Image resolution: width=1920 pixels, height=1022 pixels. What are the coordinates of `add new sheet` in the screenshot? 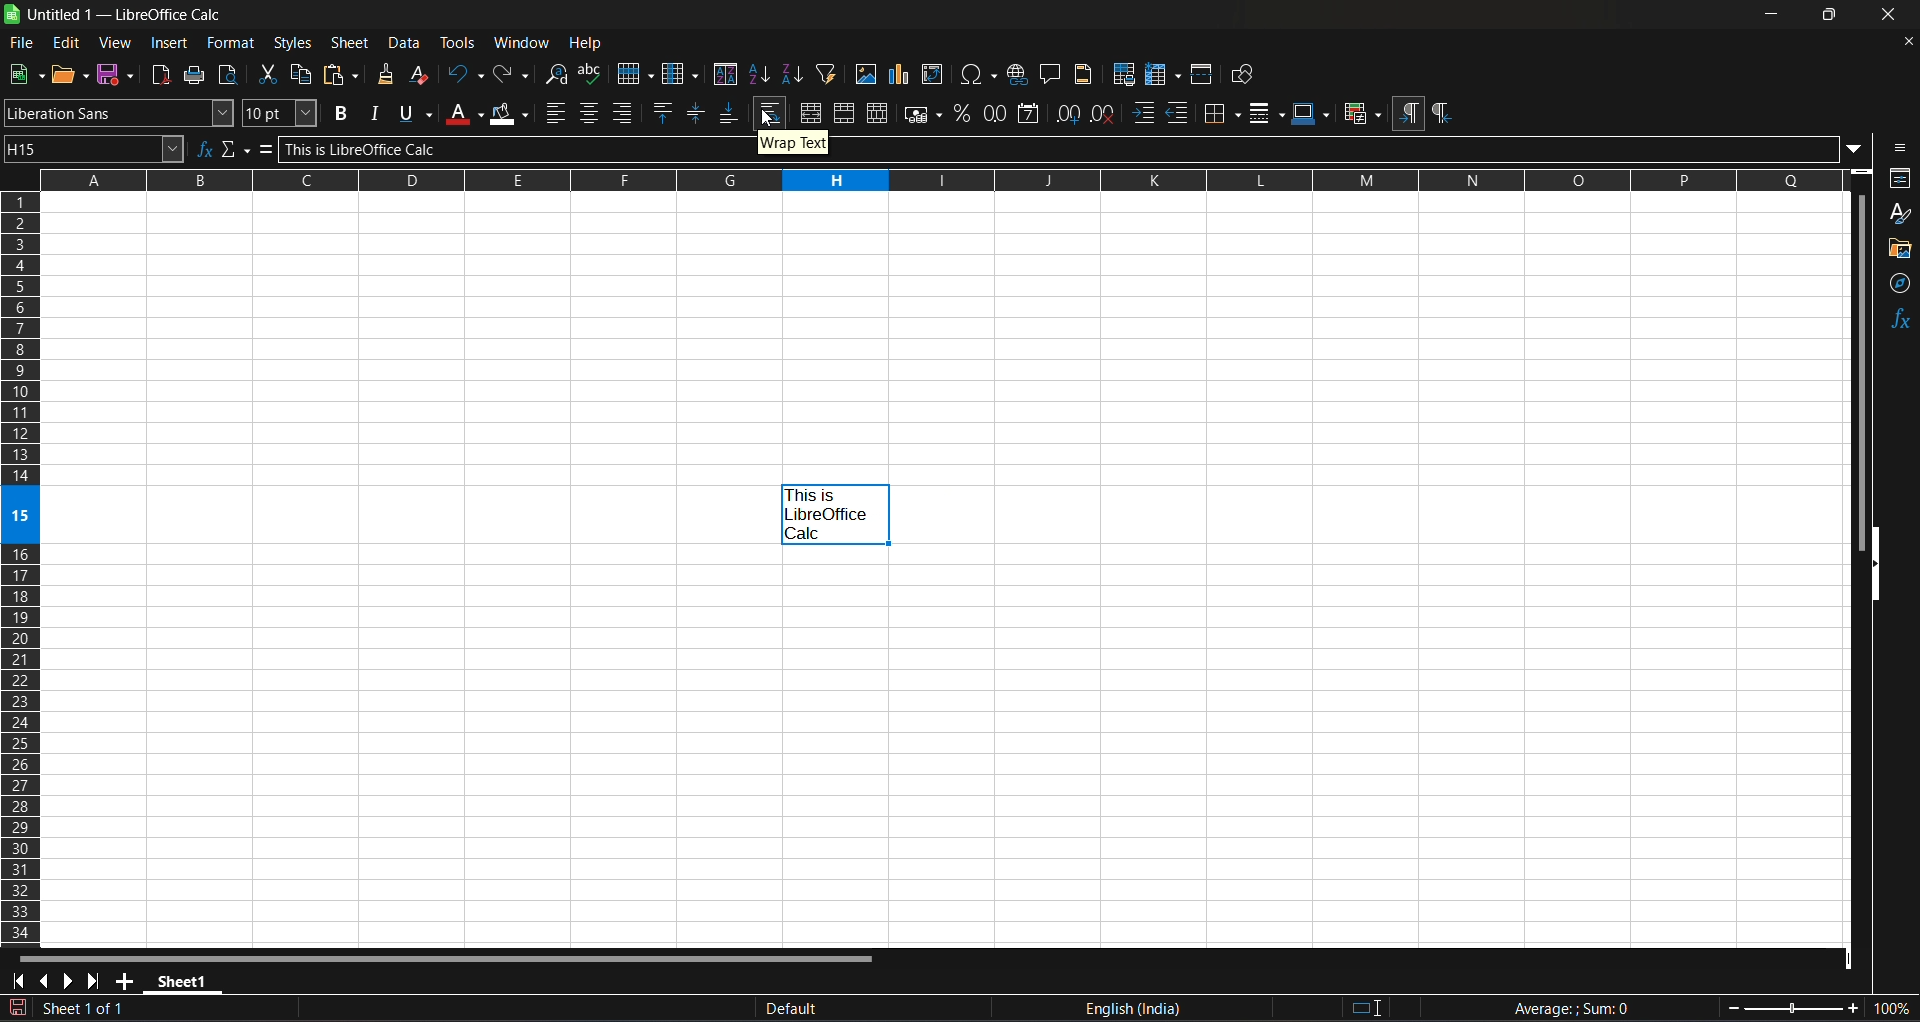 It's located at (128, 980).